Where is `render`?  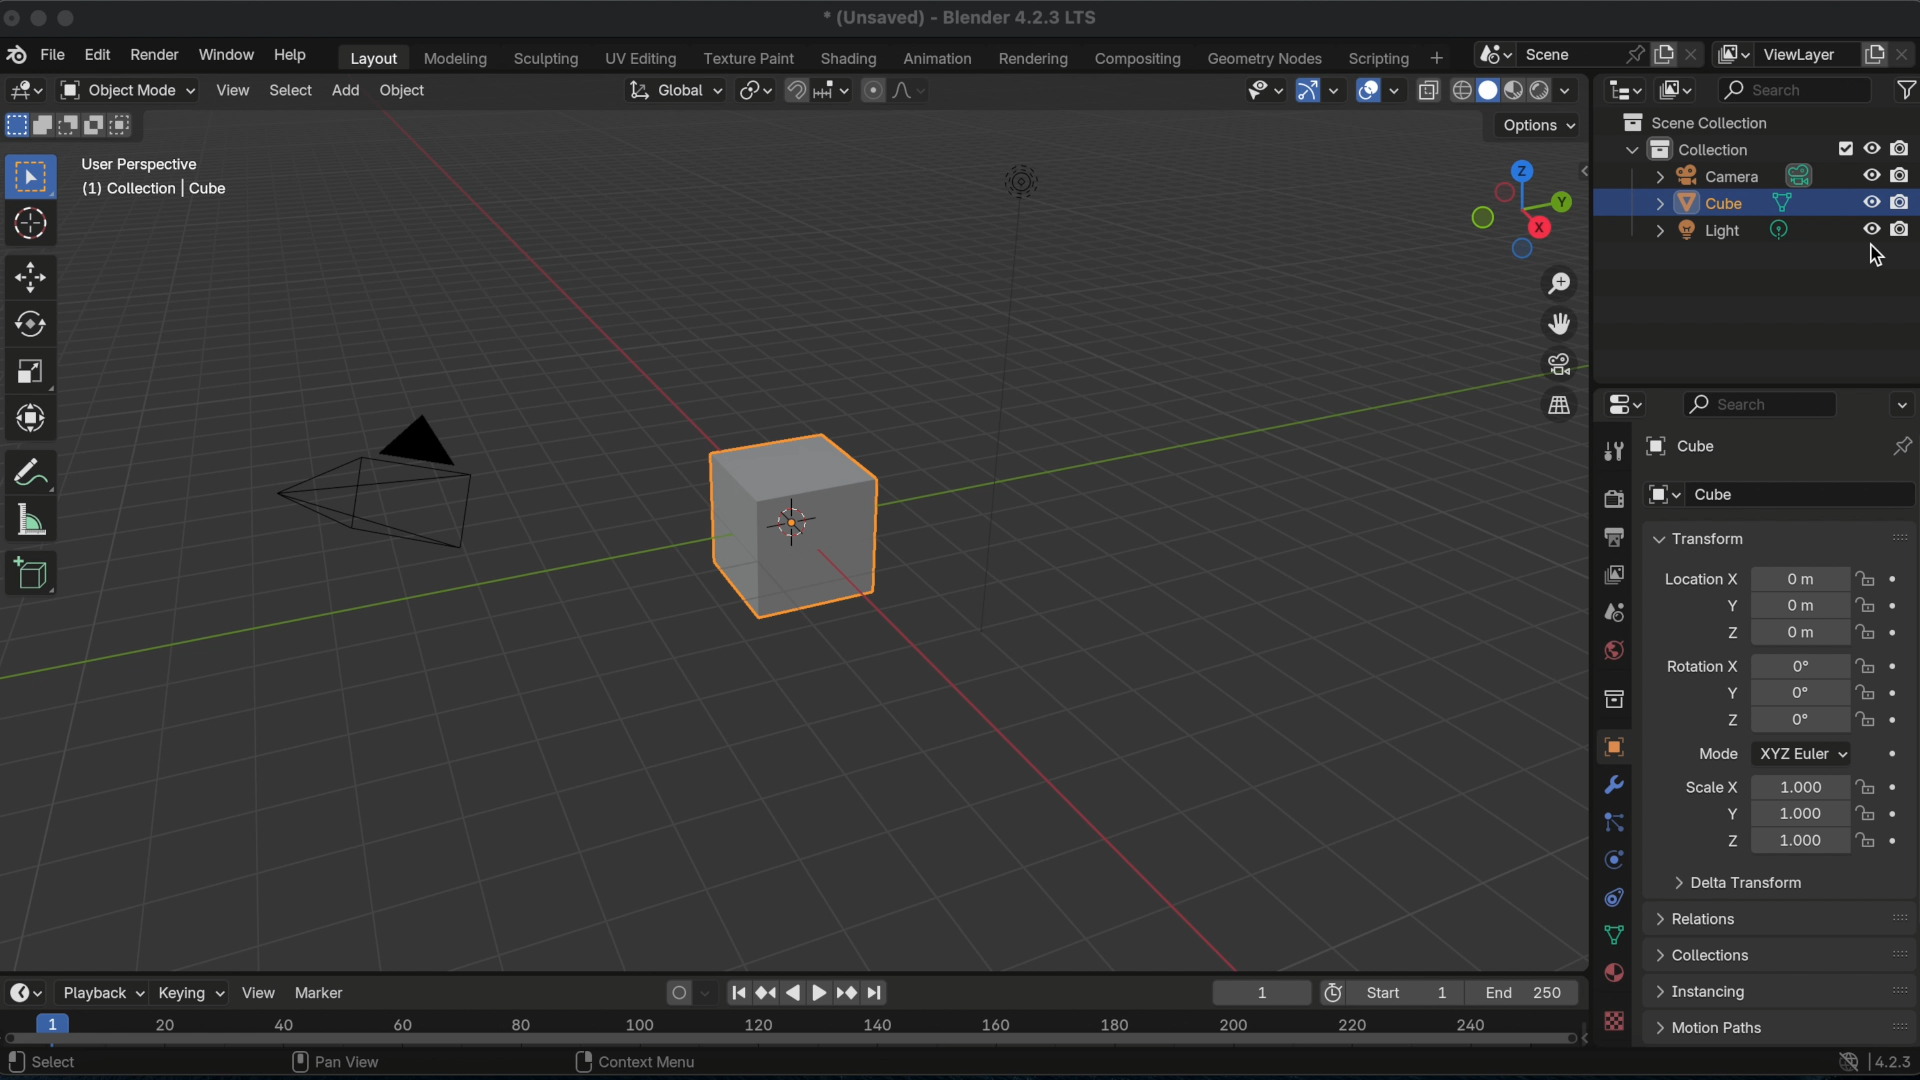 render is located at coordinates (1616, 498).